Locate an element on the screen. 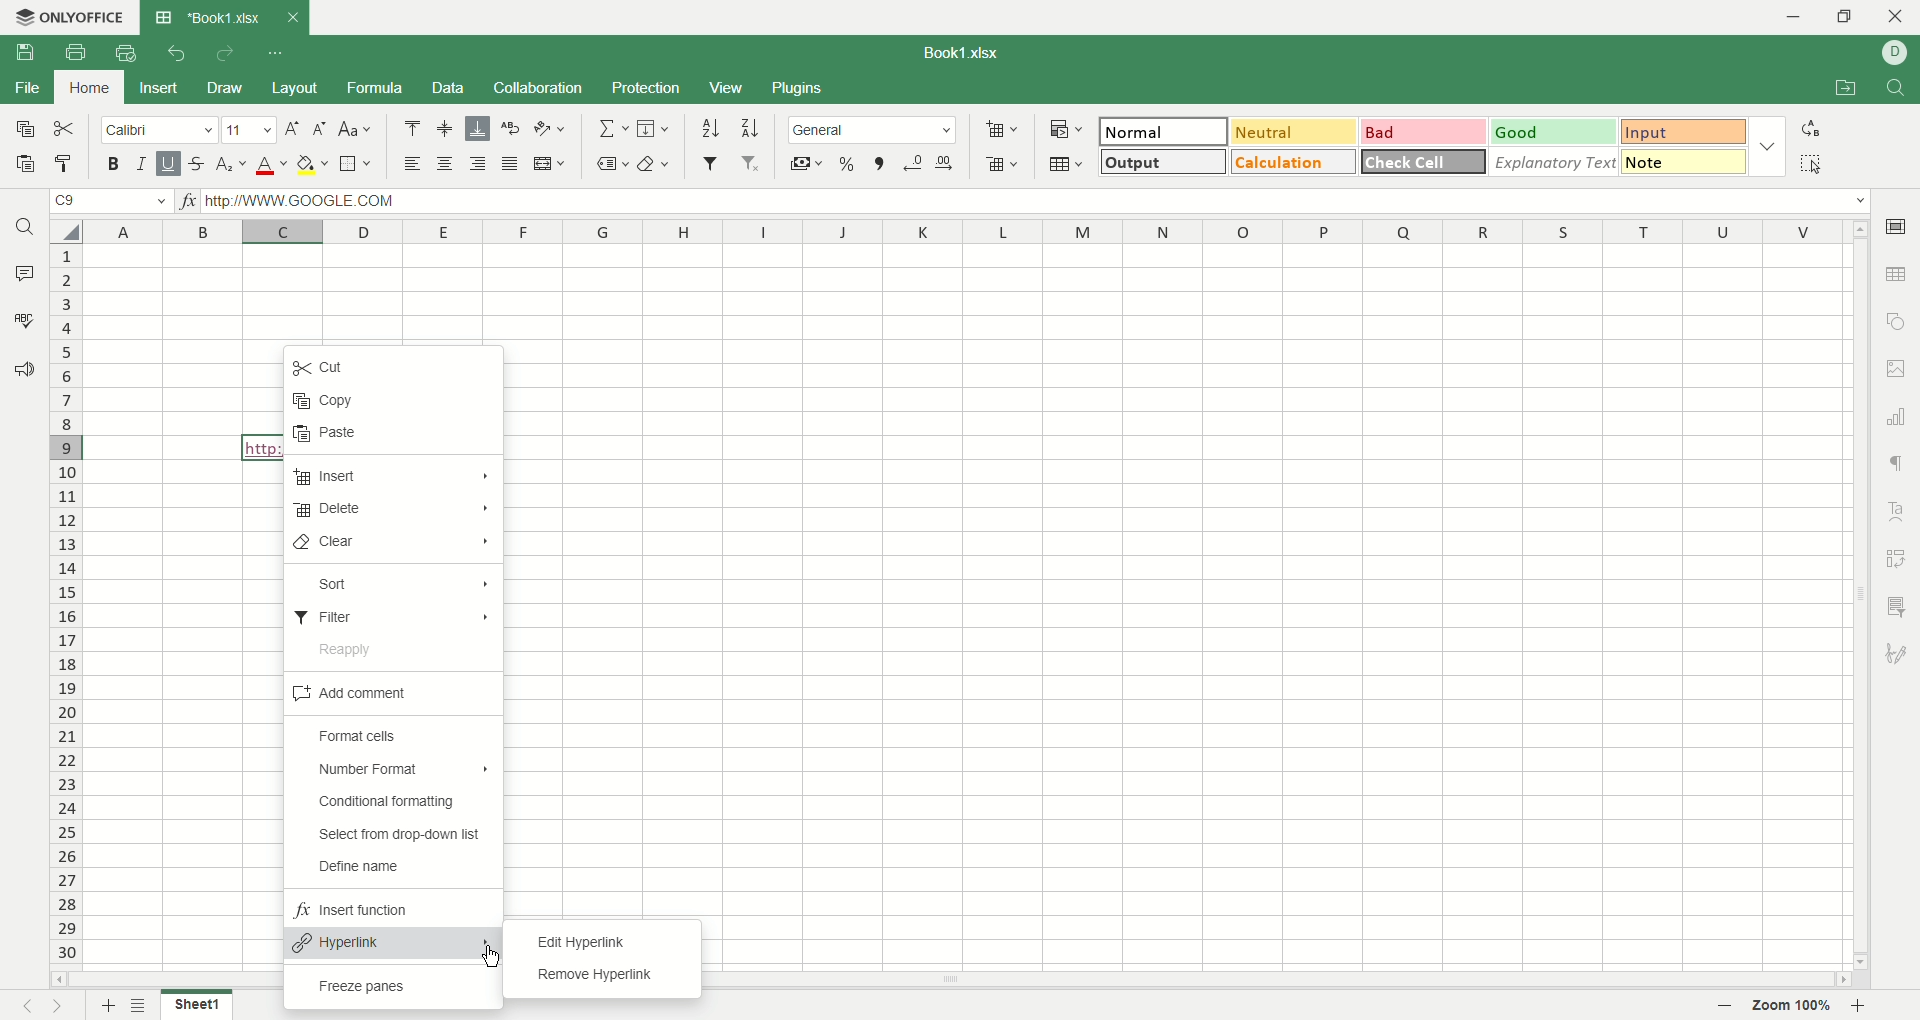  comment is located at coordinates (23, 269).